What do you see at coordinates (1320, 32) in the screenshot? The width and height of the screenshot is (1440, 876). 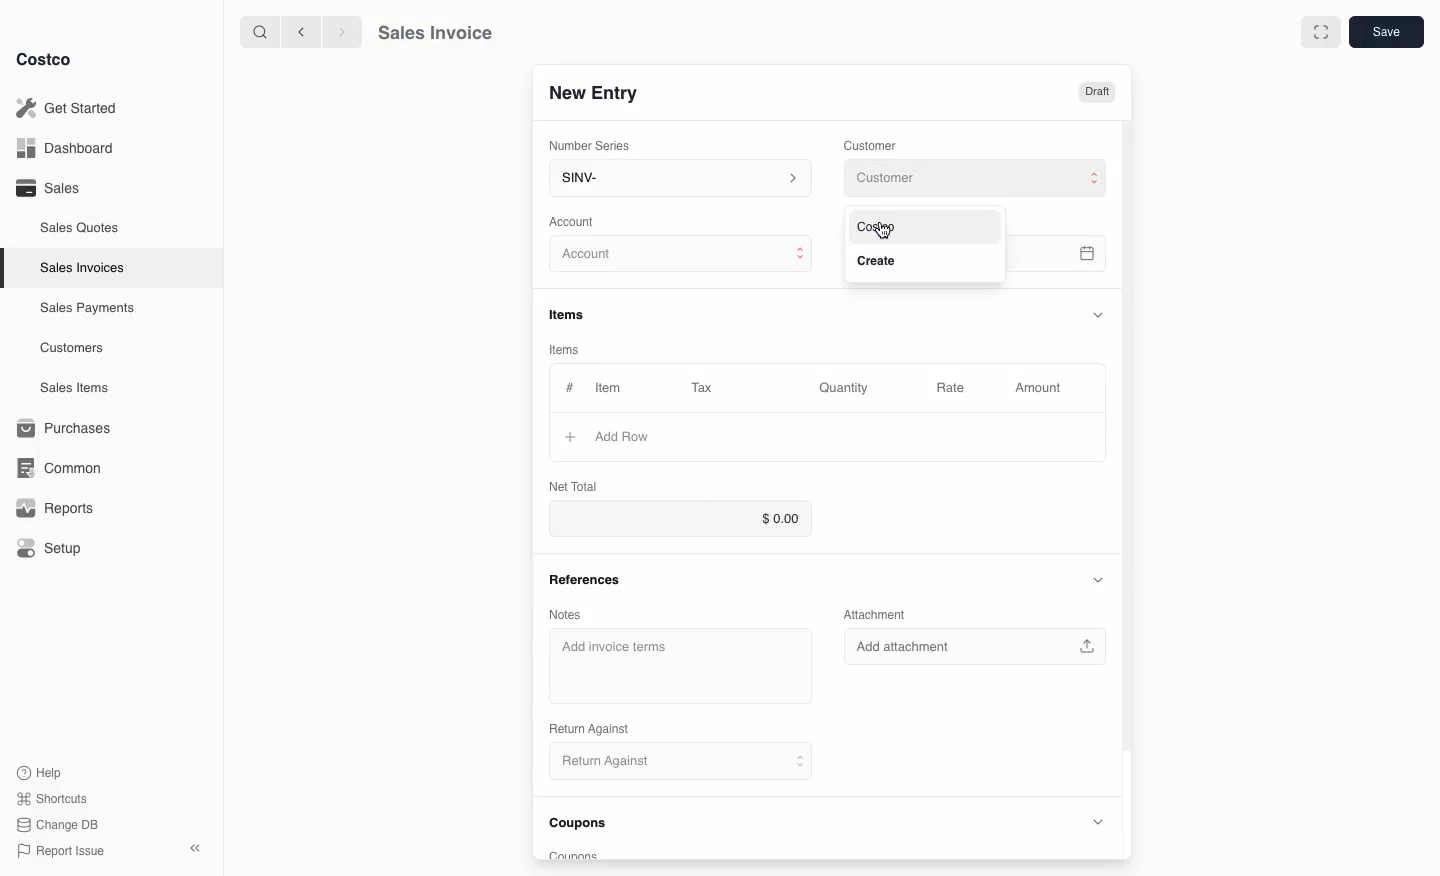 I see `Full width toggle` at bounding box center [1320, 32].